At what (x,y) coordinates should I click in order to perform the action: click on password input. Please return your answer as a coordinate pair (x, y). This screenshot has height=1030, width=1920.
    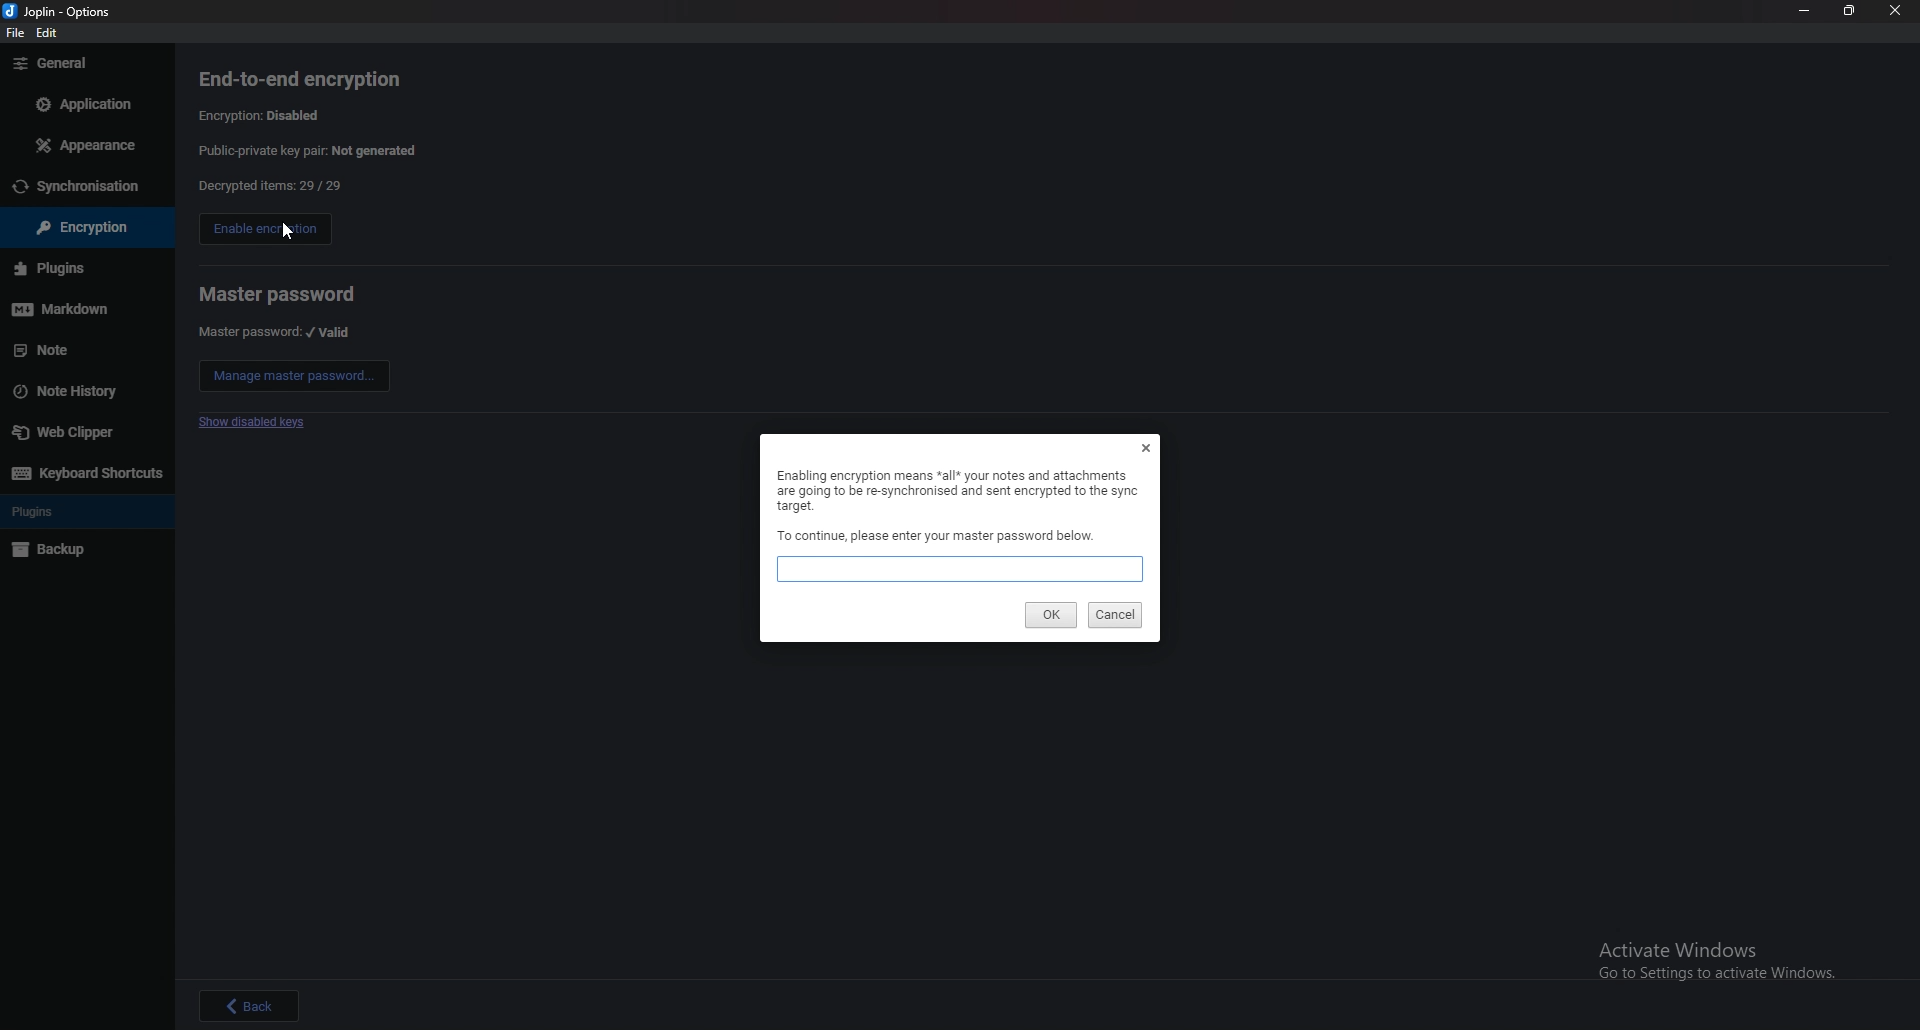
    Looking at the image, I should click on (960, 568).